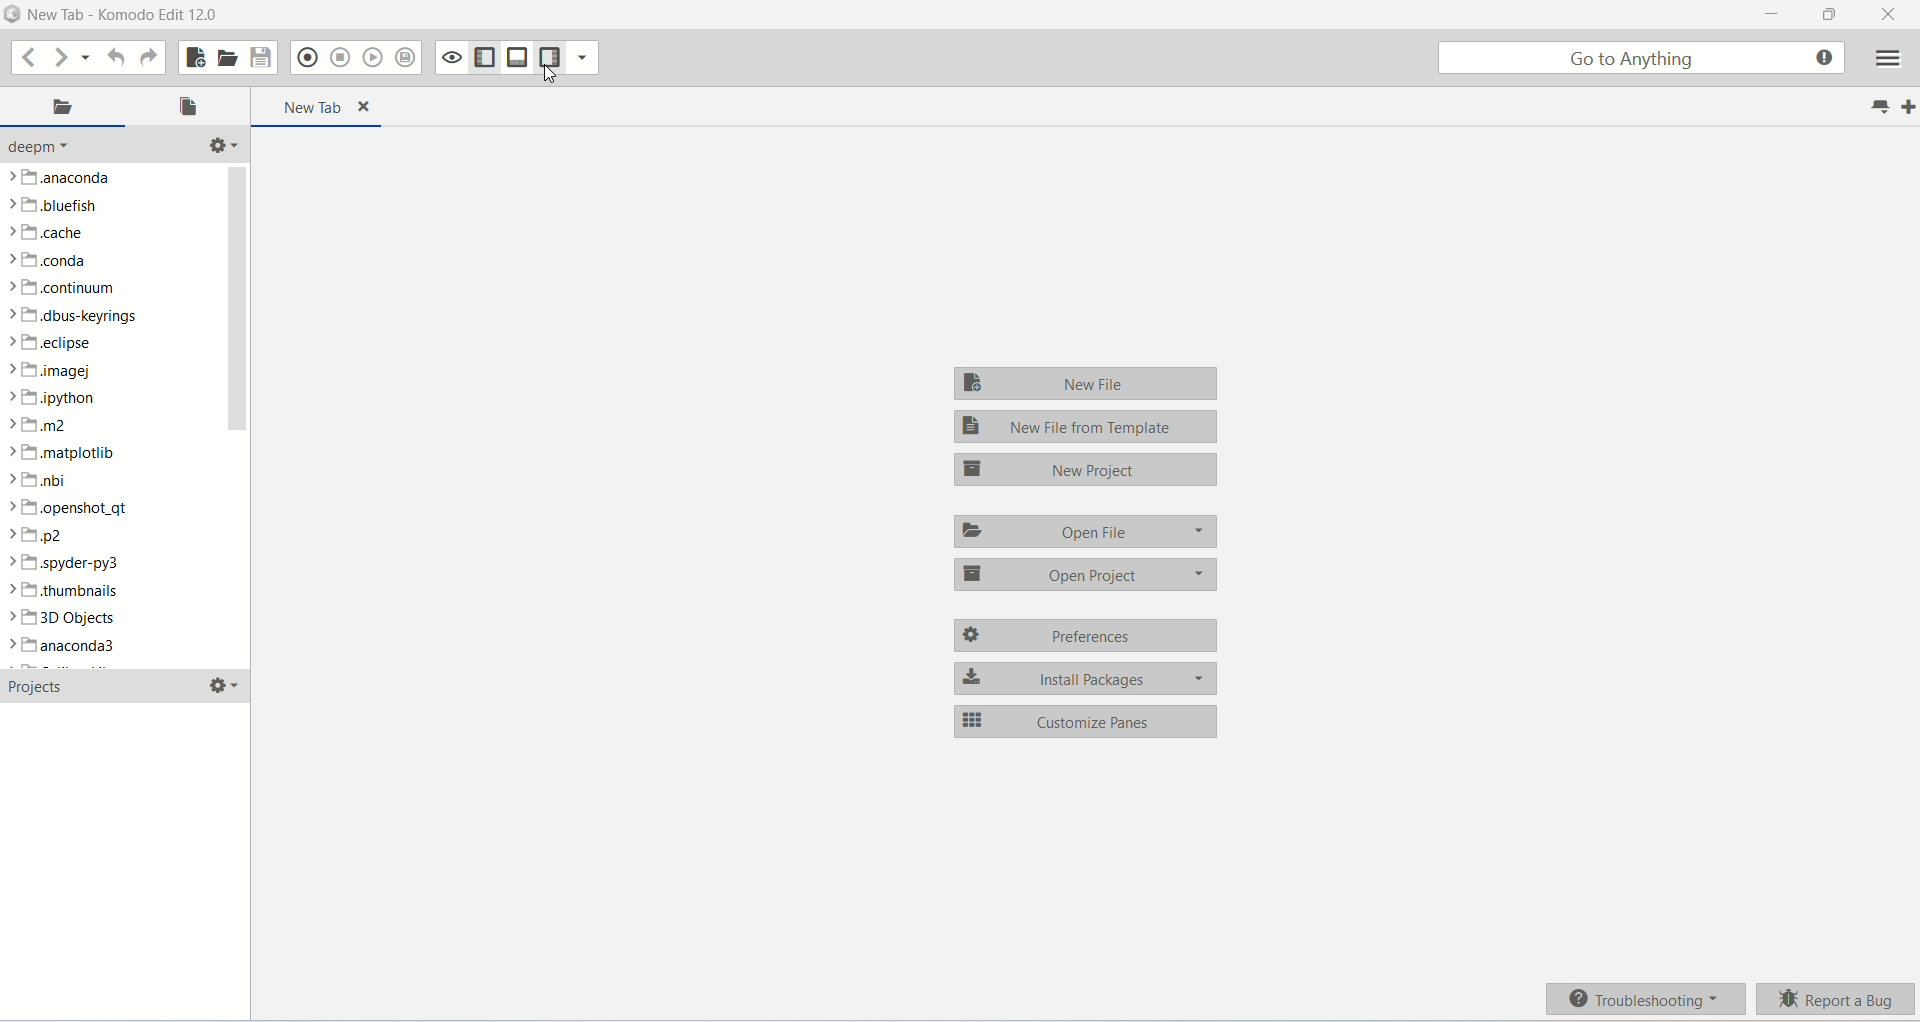 This screenshot has height=1022, width=1920. I want to click on new file template, so click(1089, 427).